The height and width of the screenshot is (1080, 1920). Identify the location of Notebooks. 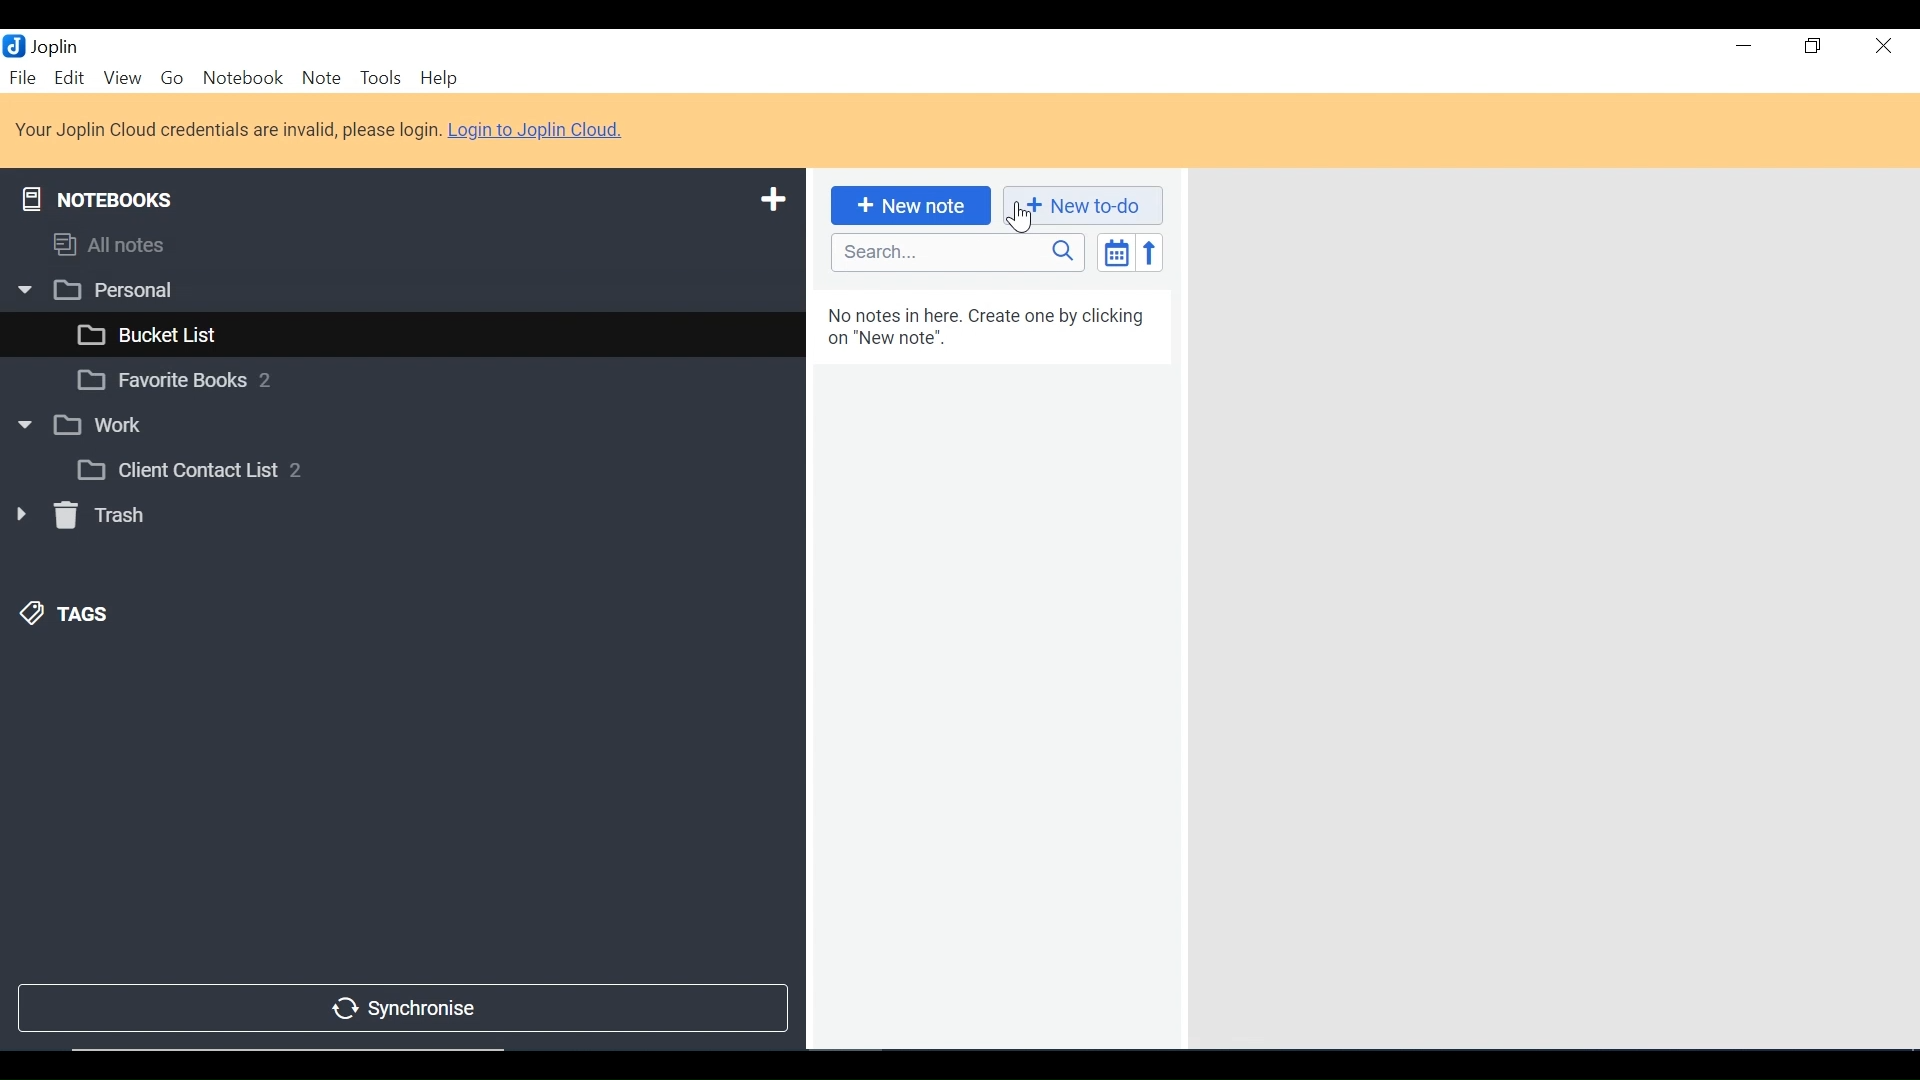
(98, 195).